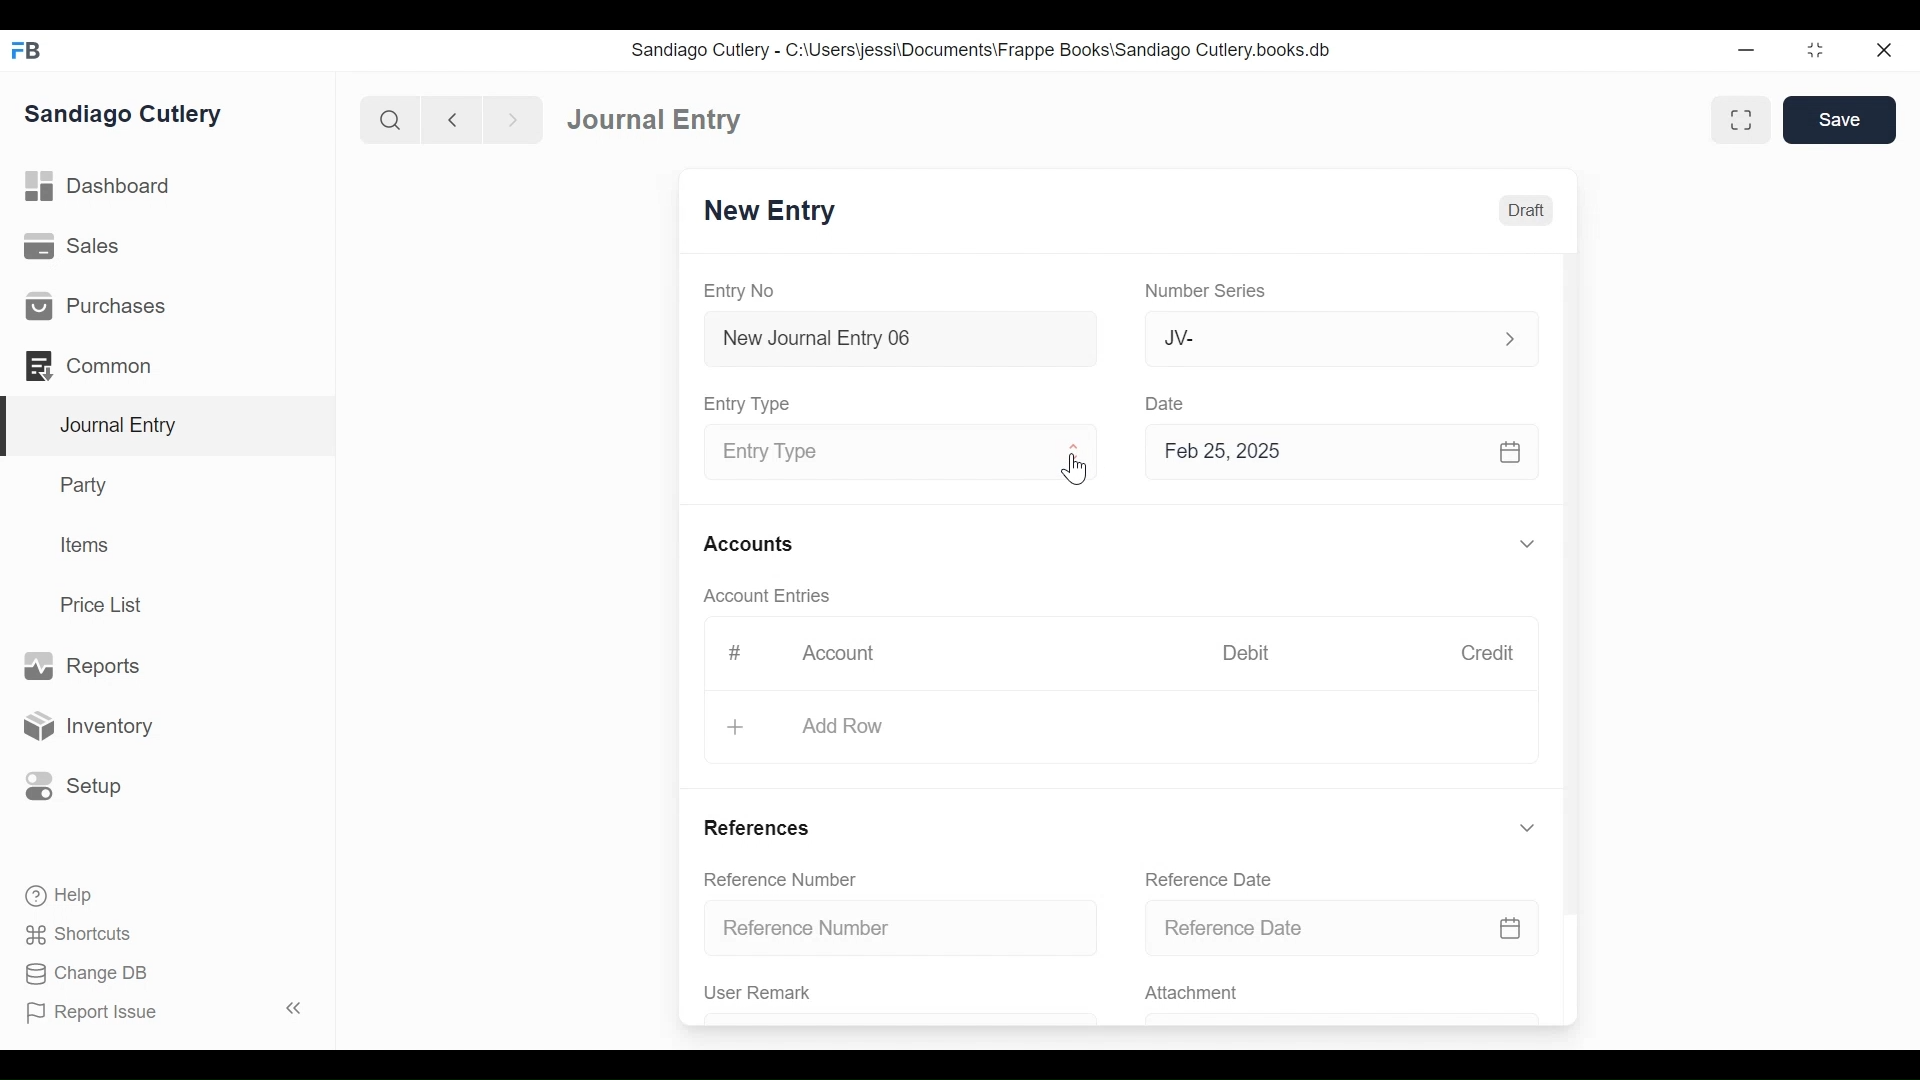 This screenshot has height=1080, width=1920. Describe the element at coordinates (738, 728) in the screenshot. I see `+` at that location.